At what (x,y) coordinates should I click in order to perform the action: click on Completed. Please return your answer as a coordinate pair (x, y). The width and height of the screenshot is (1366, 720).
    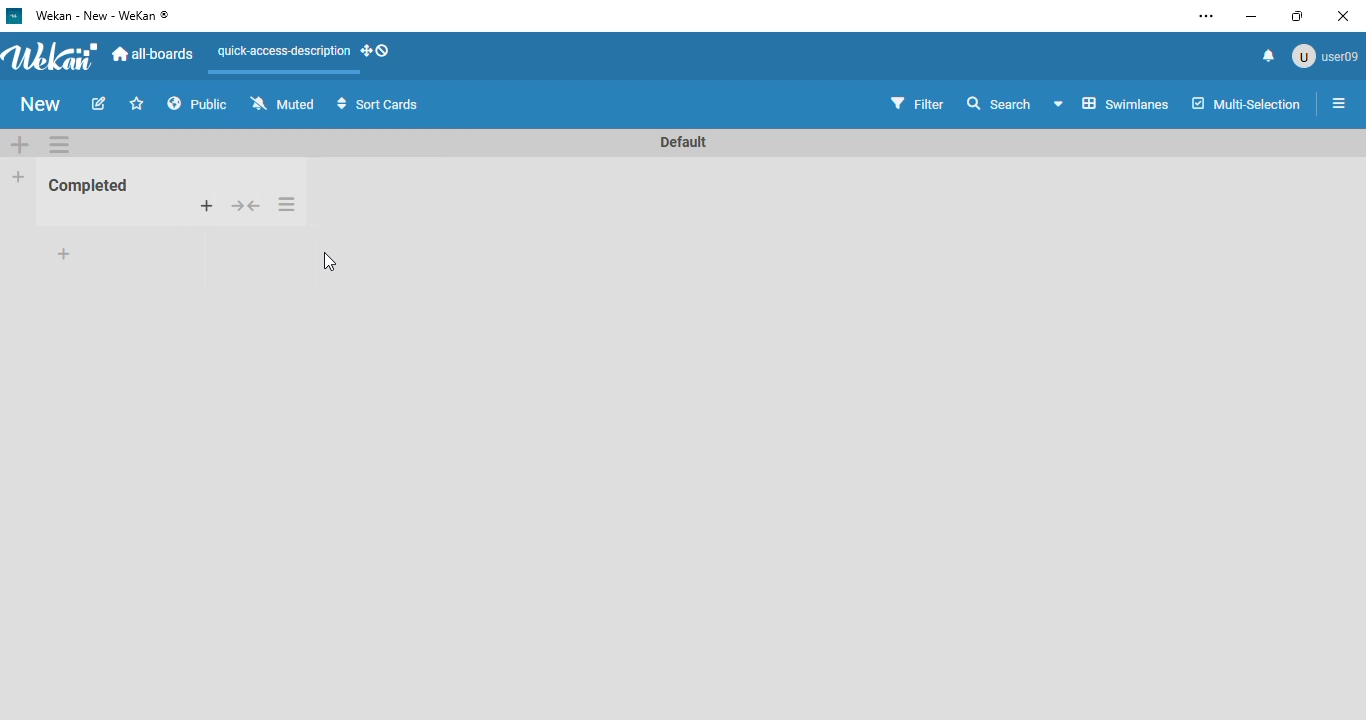
    Looking at the image, I should click on (92, 184).